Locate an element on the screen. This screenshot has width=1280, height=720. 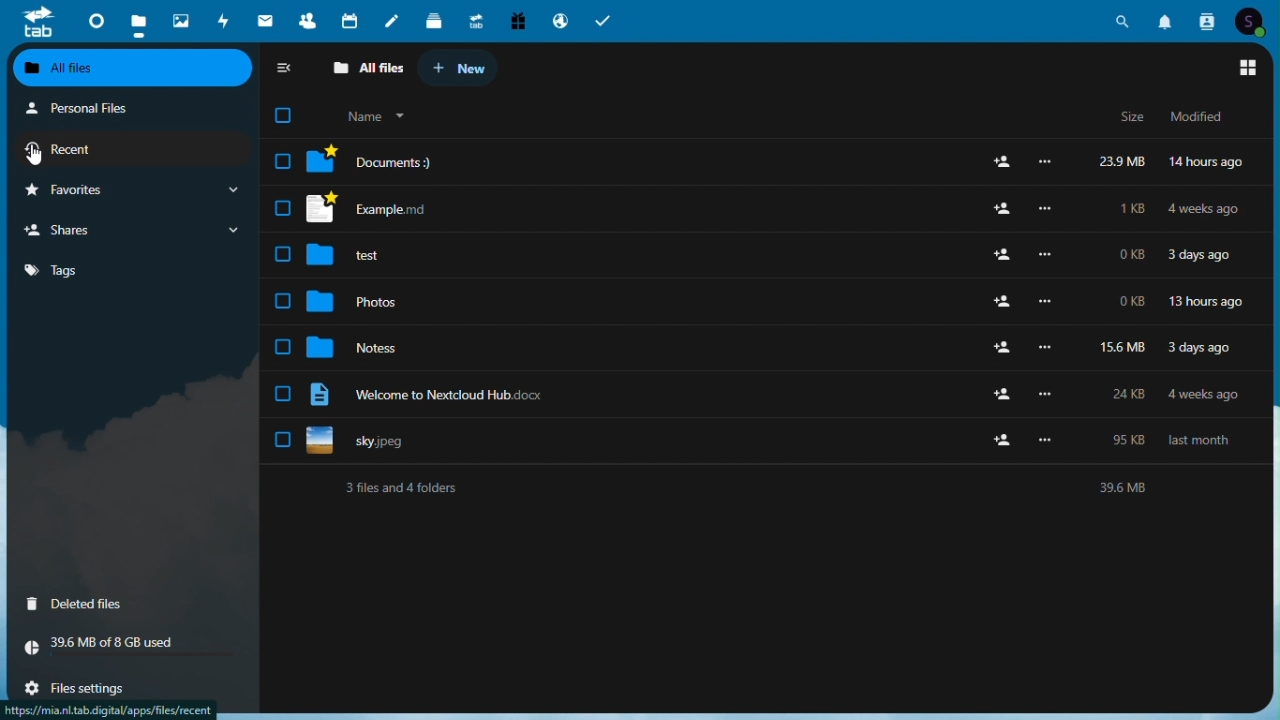
example.md is located at coordinates (373, 209).